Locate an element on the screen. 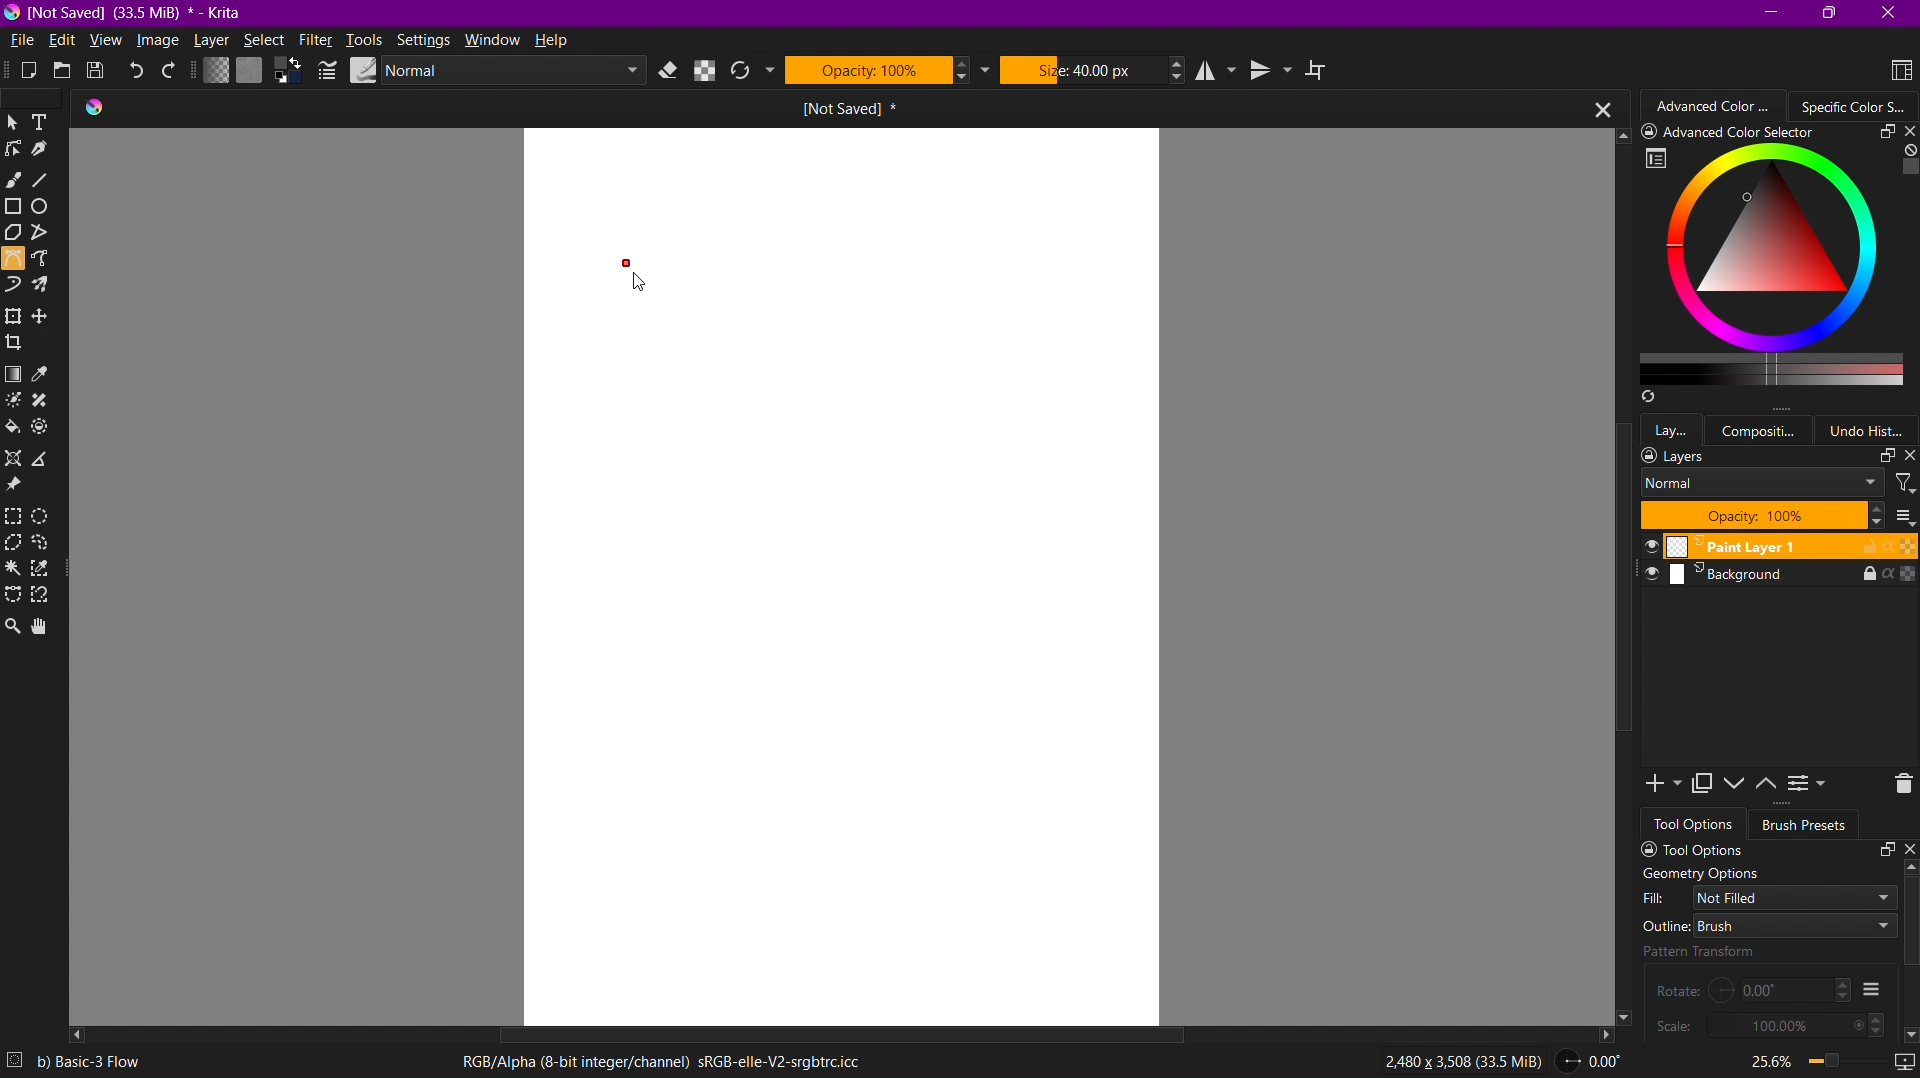 This screenshot has width=1920, height=1078. Horizontal Mirror Tool is located at coordinates (1218, 70).